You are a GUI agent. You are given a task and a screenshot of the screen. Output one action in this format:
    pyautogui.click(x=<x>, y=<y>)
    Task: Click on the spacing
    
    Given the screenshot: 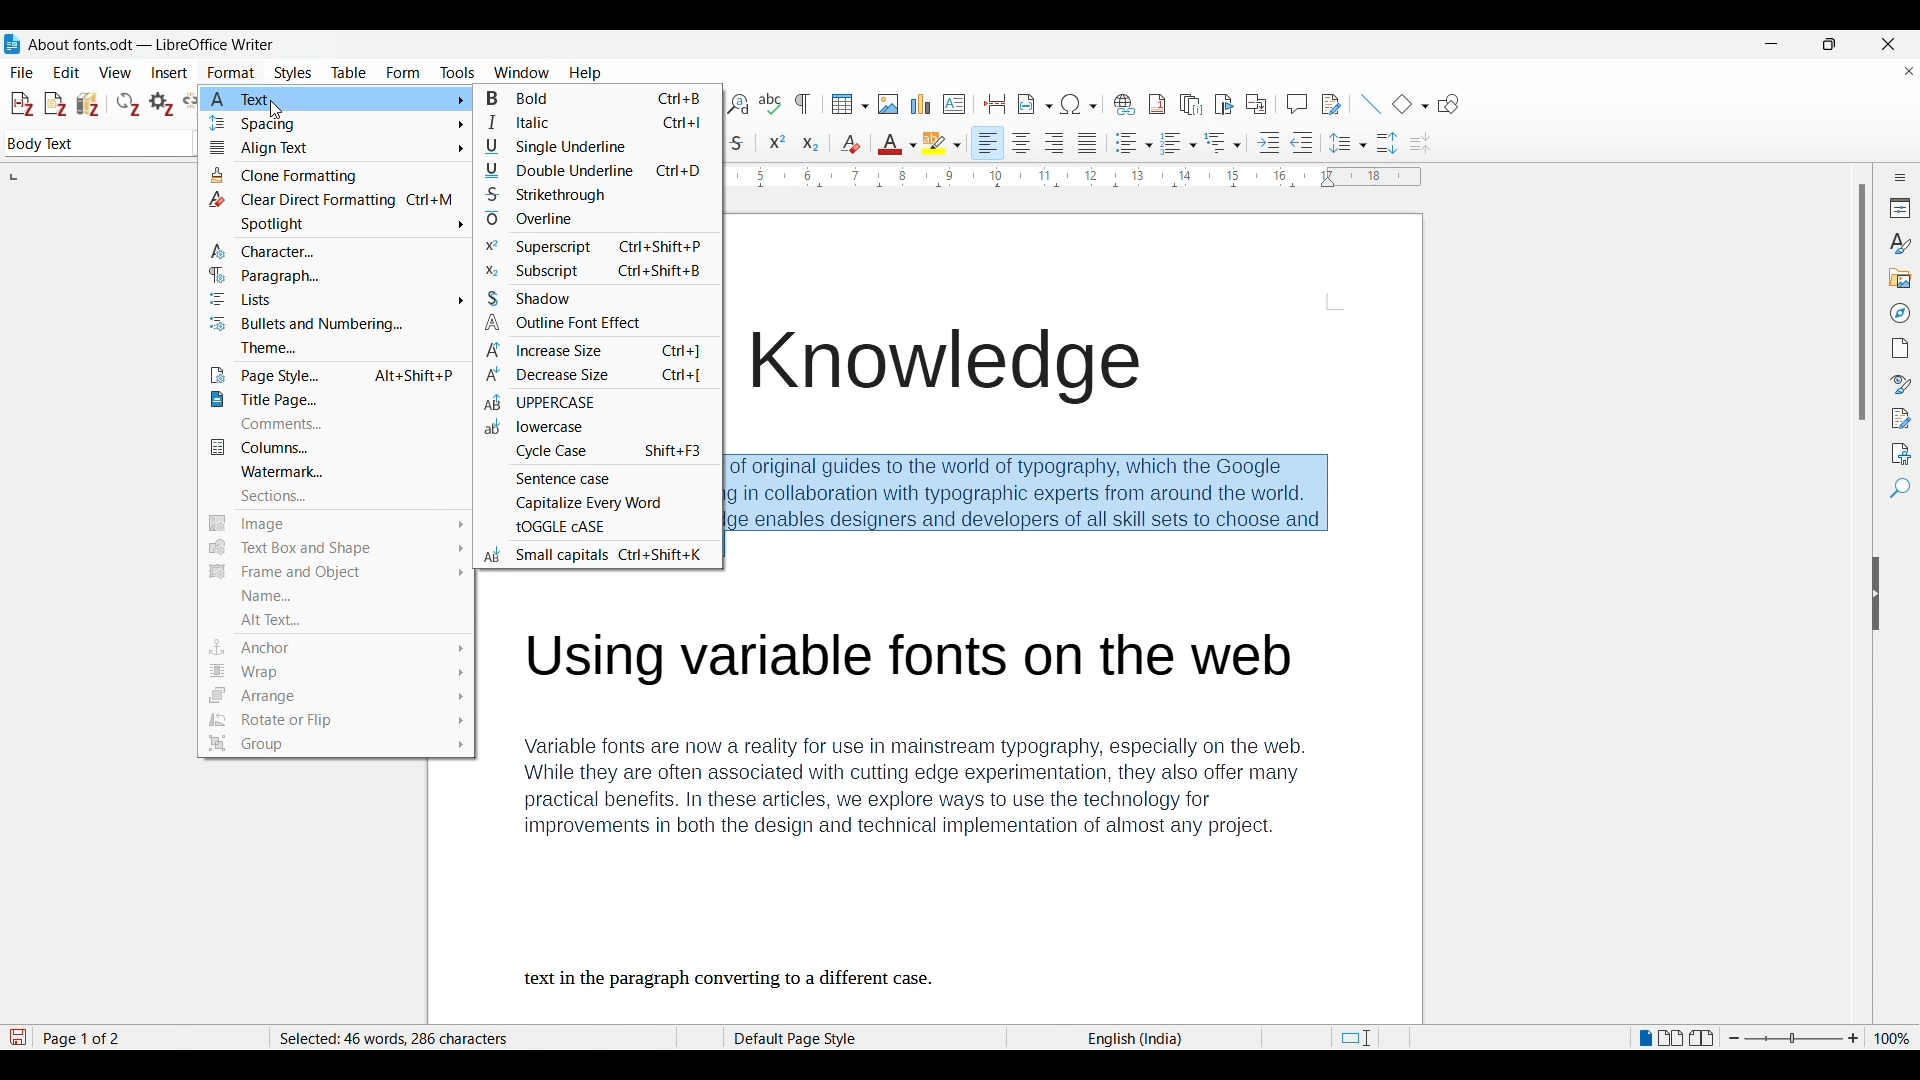 What is the action you would take?
    pyautogui.click(x=333, y=126)
    